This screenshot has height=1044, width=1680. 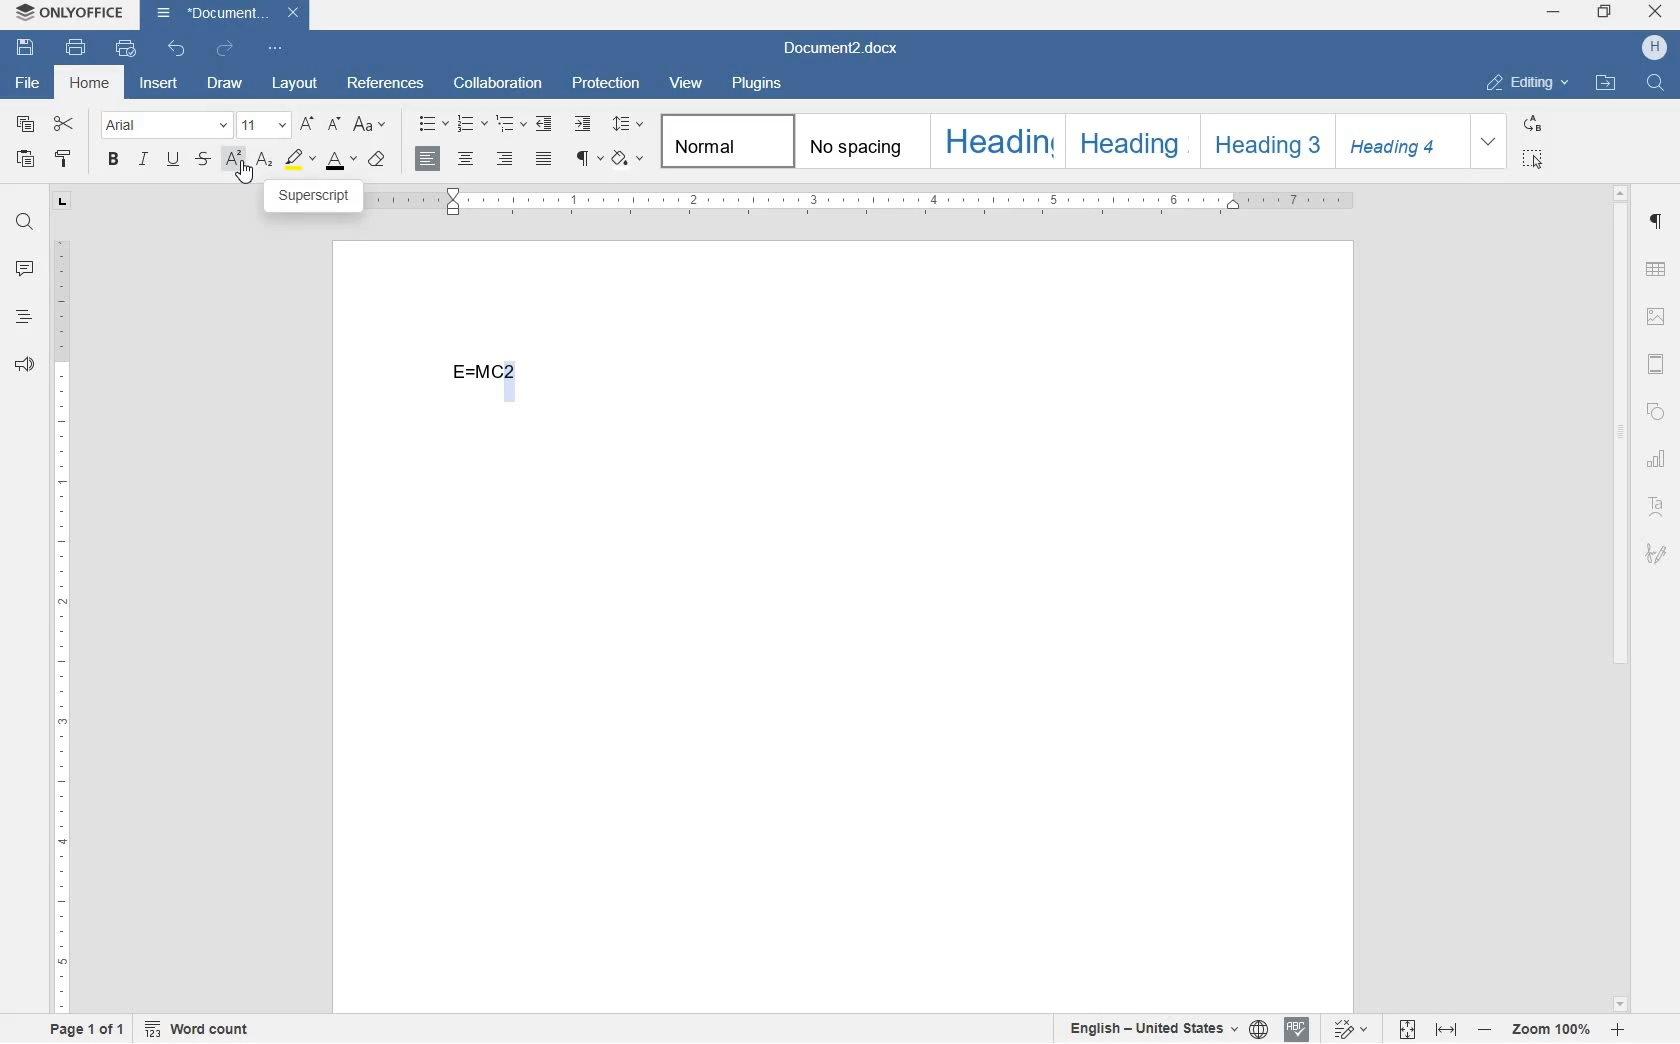 I want to click on change case, so click(x=370, y=125).